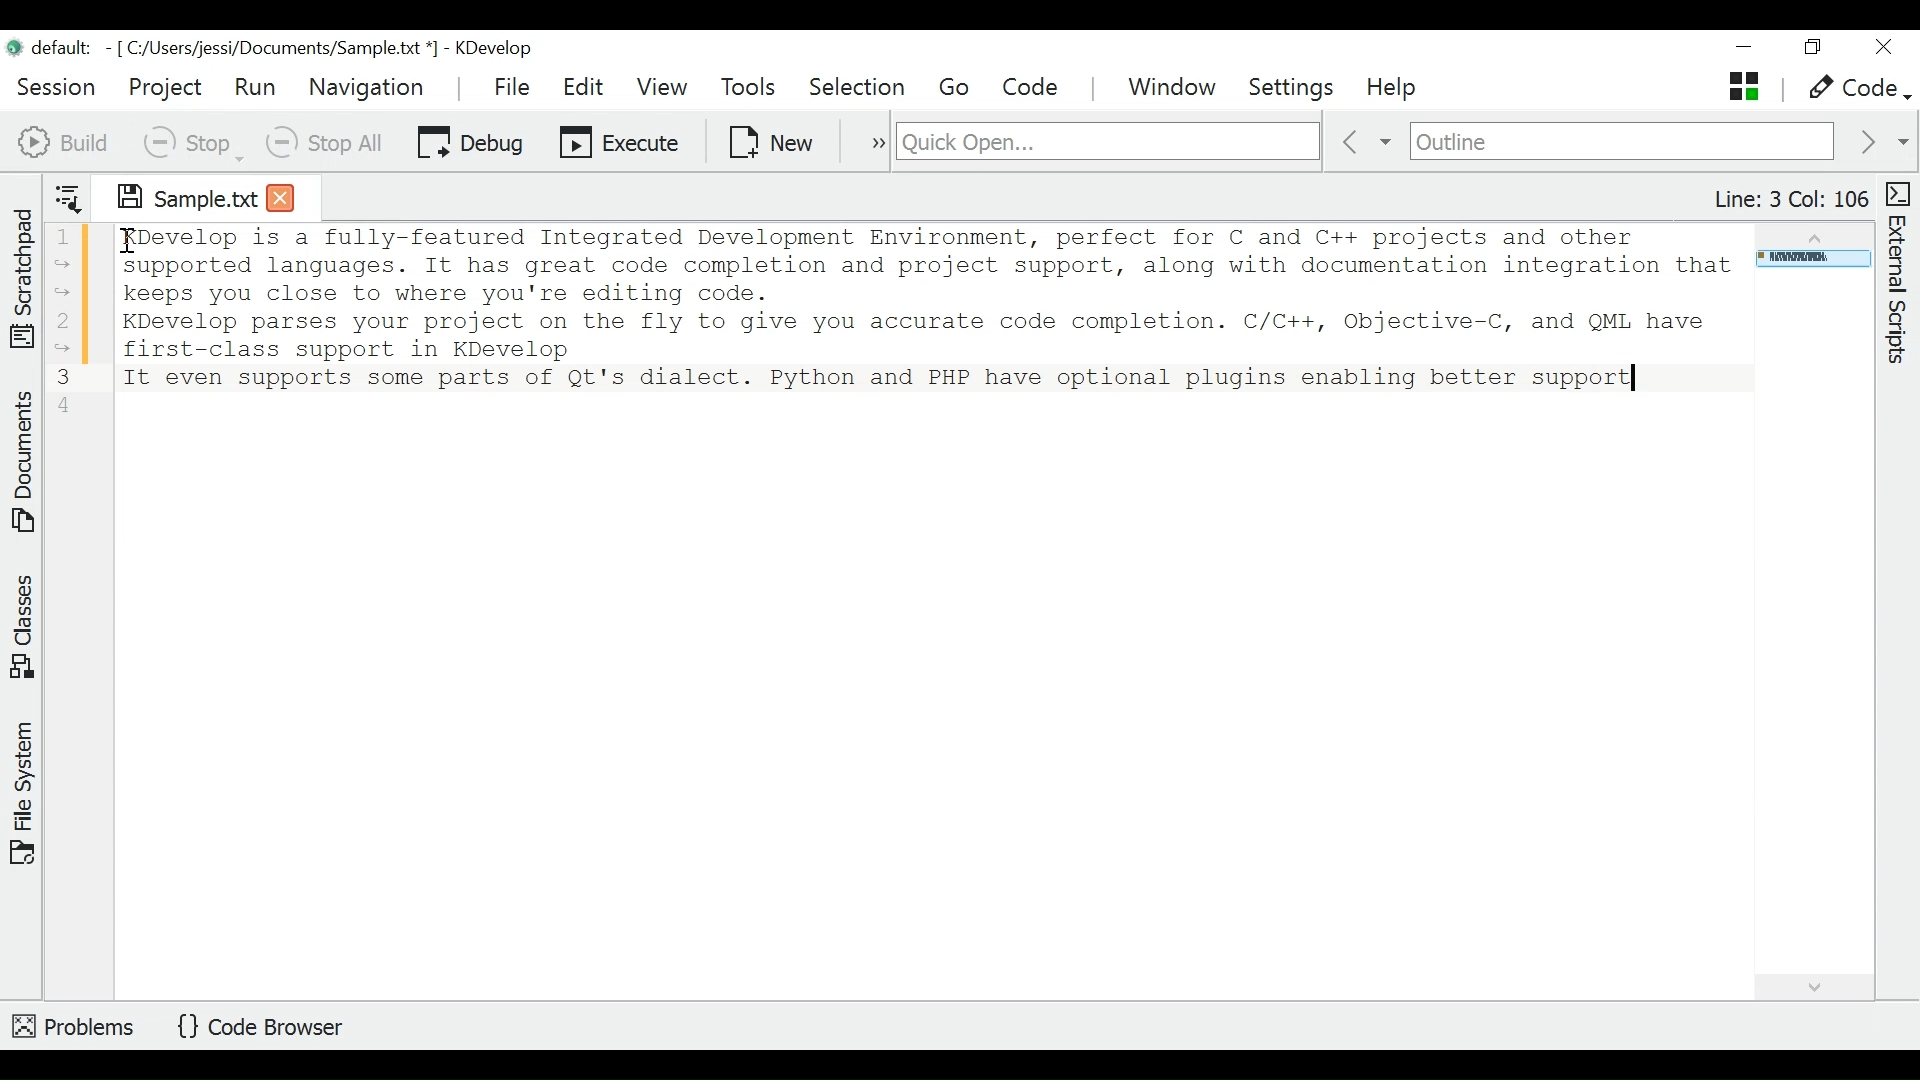 Image resolution: width=1920 pixels, height=1080 pixels. What do you see at coordinates (893, 313) in the screenshot?
I see `1 KDevelop is a fully-featured Integrated Development Environment, perfect for C and C++ projects and other supported languages. It has great code completion and project support, along with documentation integration that keeps you close to where you're editing code. 2 KDevelop parses your project on the fly to give you accurate code completion. C/C++, Objective-C, and QML have first-class support in KDevelop. 3 It even supports some parts of Qt's dialect. Python and PHP have optional plugins enabling better support.` at bounding box center [893, 313].